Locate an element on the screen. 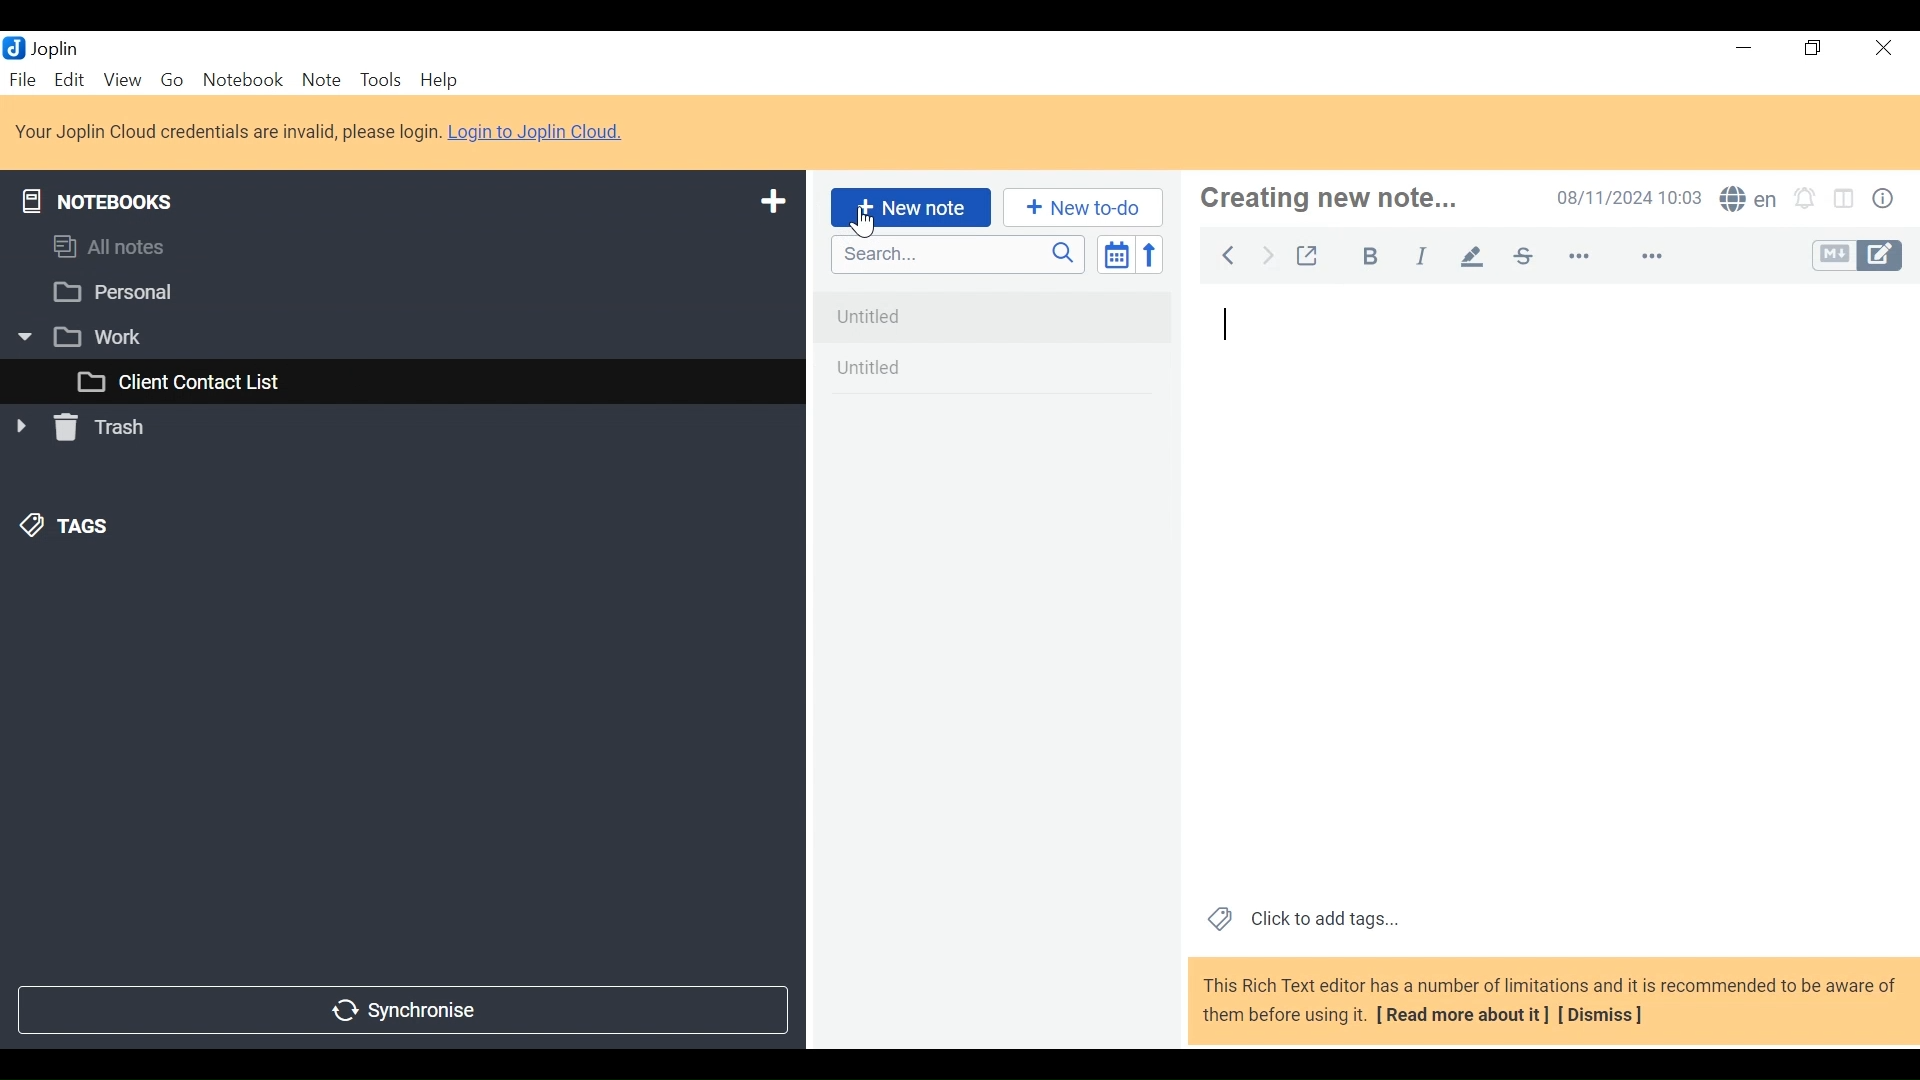  Tags is located at coordinates (61, 529).